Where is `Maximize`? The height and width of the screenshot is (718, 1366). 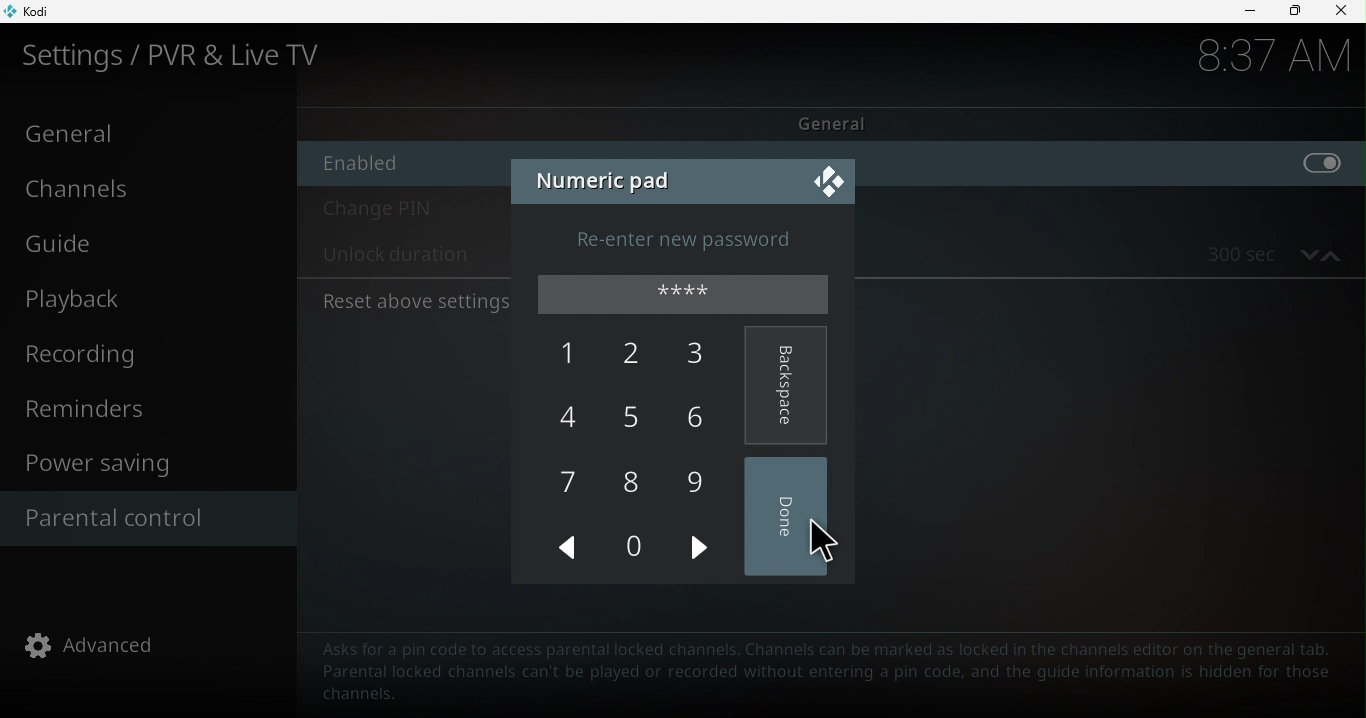
Maximize is located at coordinates (1294, 11).